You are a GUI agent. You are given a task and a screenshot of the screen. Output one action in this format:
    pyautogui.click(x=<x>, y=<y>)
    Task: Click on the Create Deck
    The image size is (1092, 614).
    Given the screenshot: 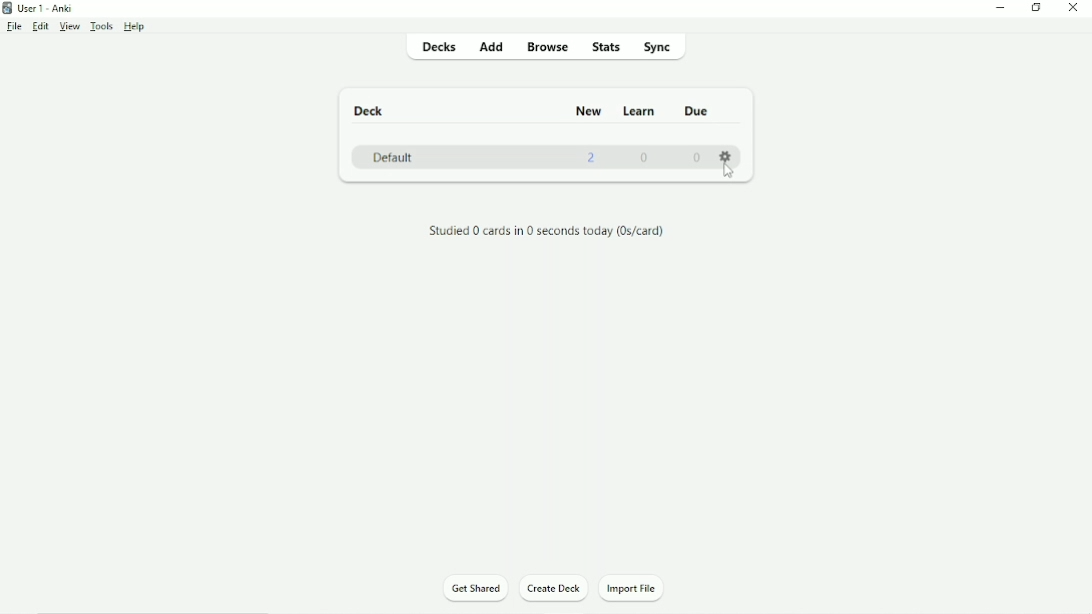 What is the action you would take?
    pyautogui.click(x=553, y=587)
    